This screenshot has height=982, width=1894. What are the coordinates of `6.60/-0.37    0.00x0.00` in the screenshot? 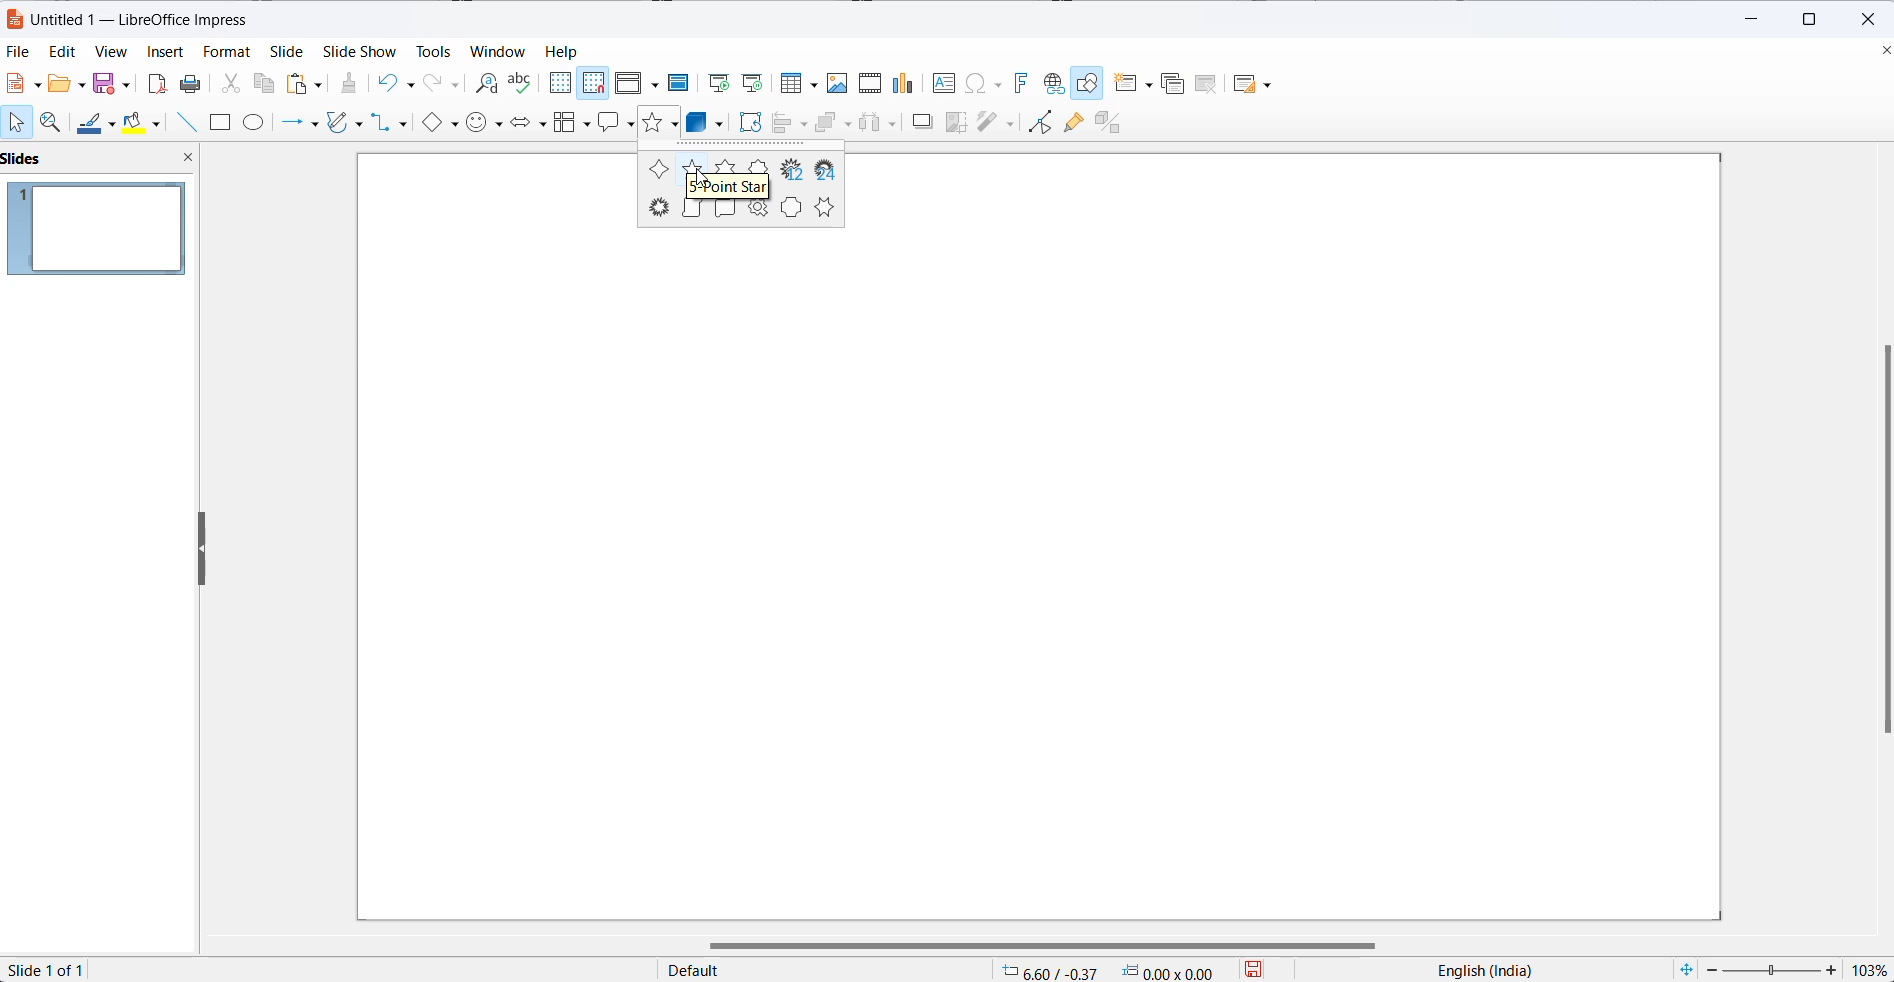 It's located at (1110, 972).